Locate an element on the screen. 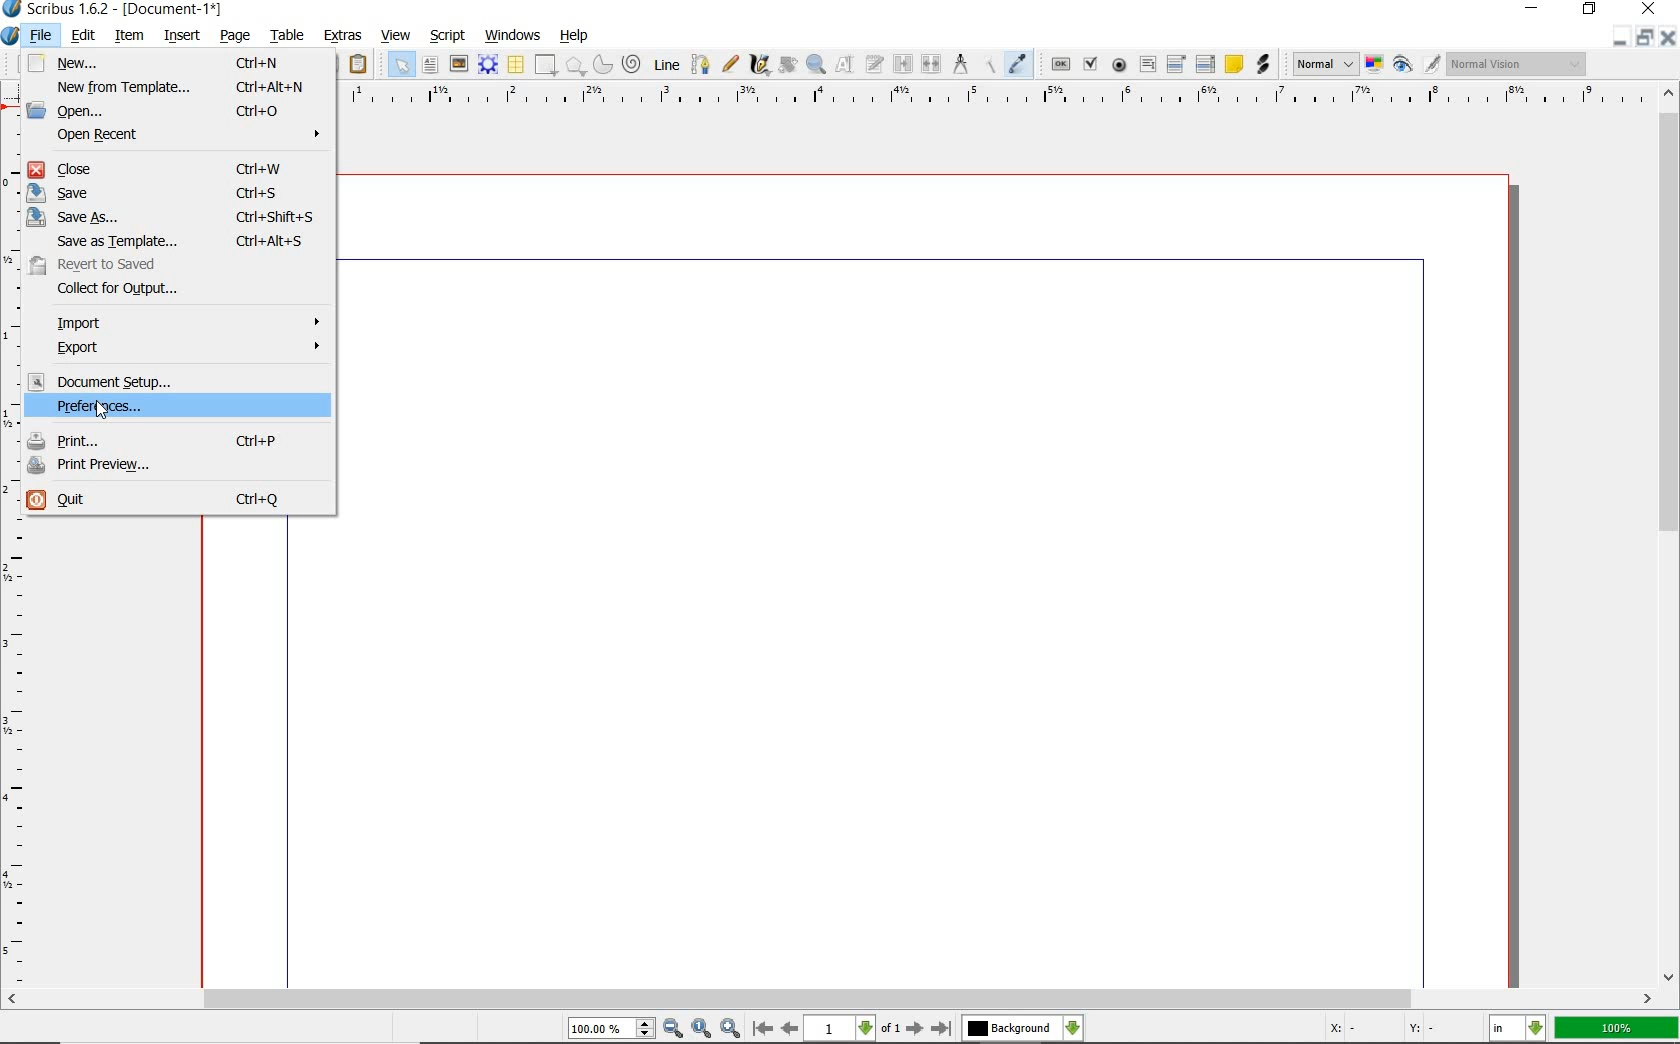  open is located at coordinates (176, 111).